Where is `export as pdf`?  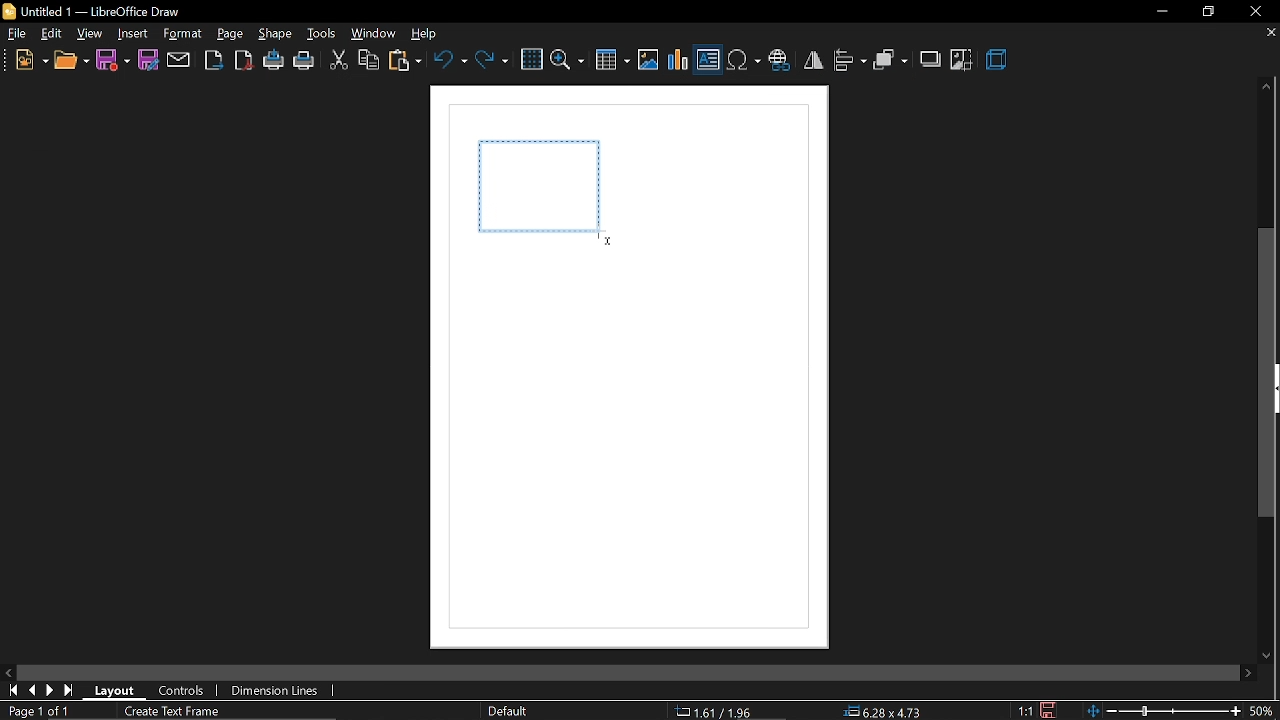 export as pdf is located at coordinates (243, 60).